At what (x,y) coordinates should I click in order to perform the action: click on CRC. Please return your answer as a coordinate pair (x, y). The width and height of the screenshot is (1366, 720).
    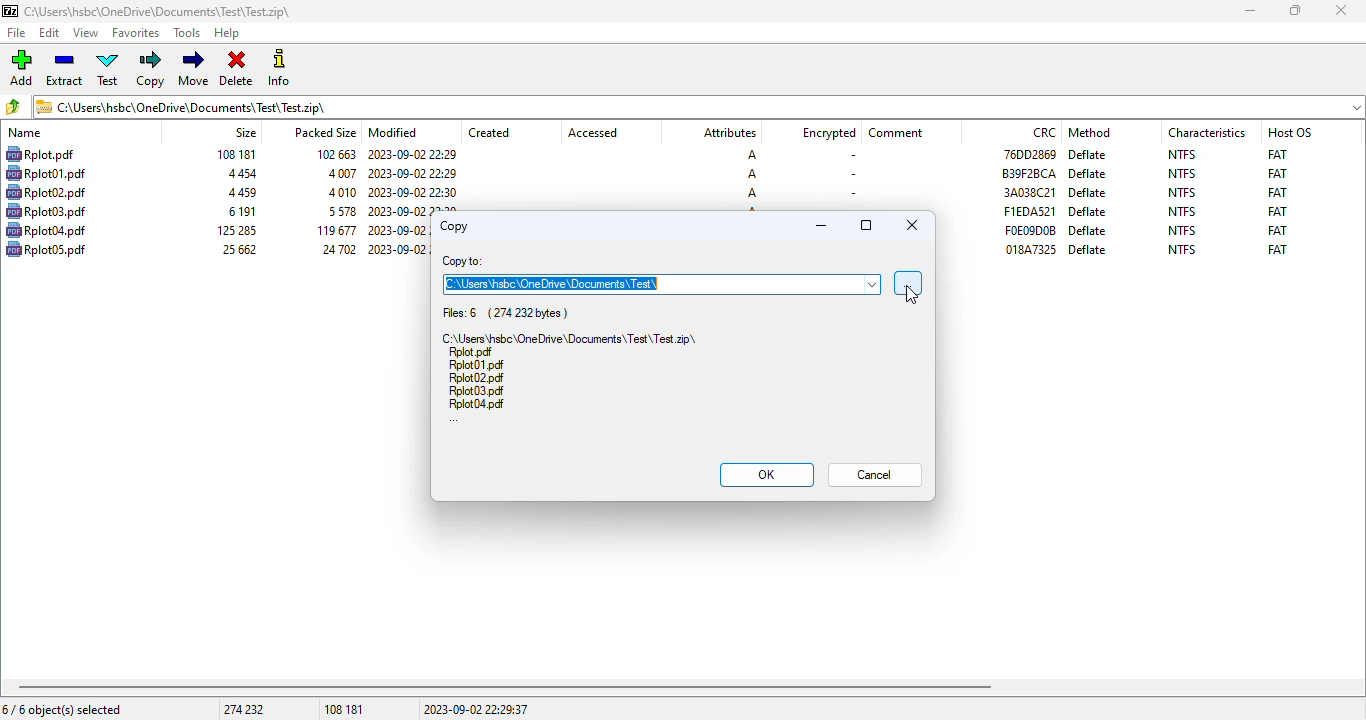
    Looking at the image, I should click on (1029, 192).